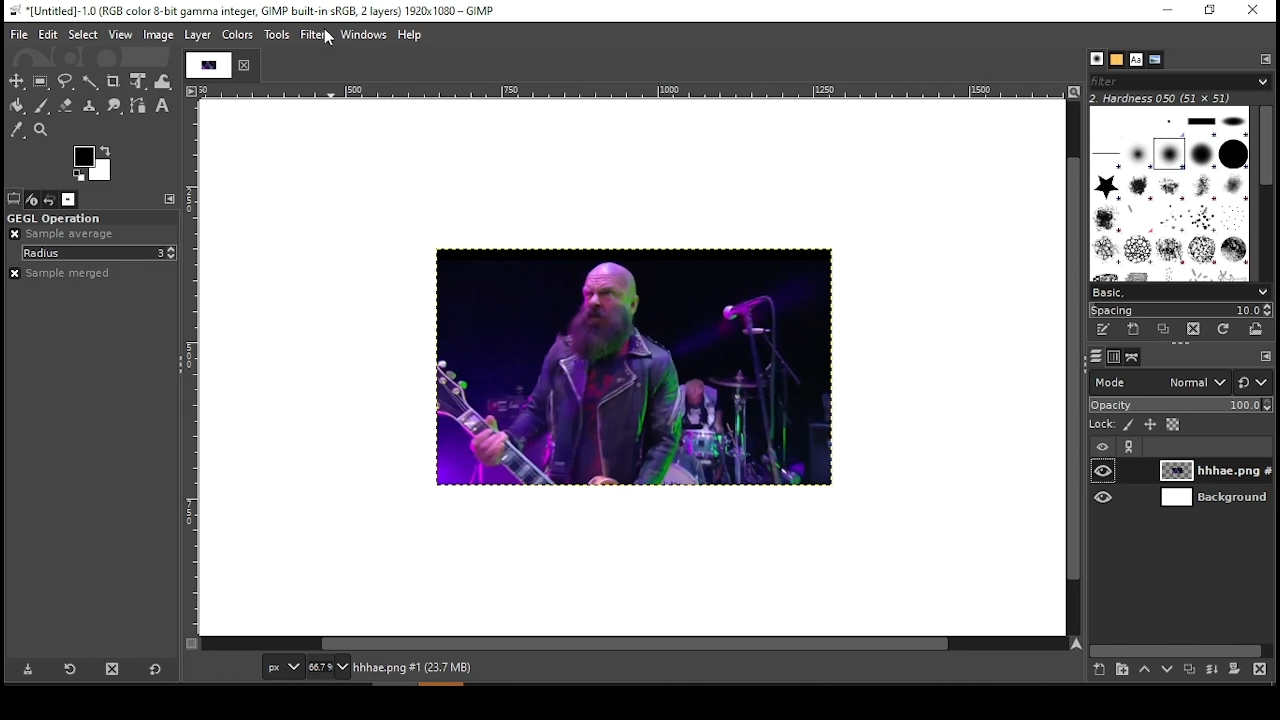 This screenshot has width=1280, height=720. Describe the element at coordinates (415, 667) in the screenshot. I see `hhhae.png#1 (23.7 mb)` at that location.